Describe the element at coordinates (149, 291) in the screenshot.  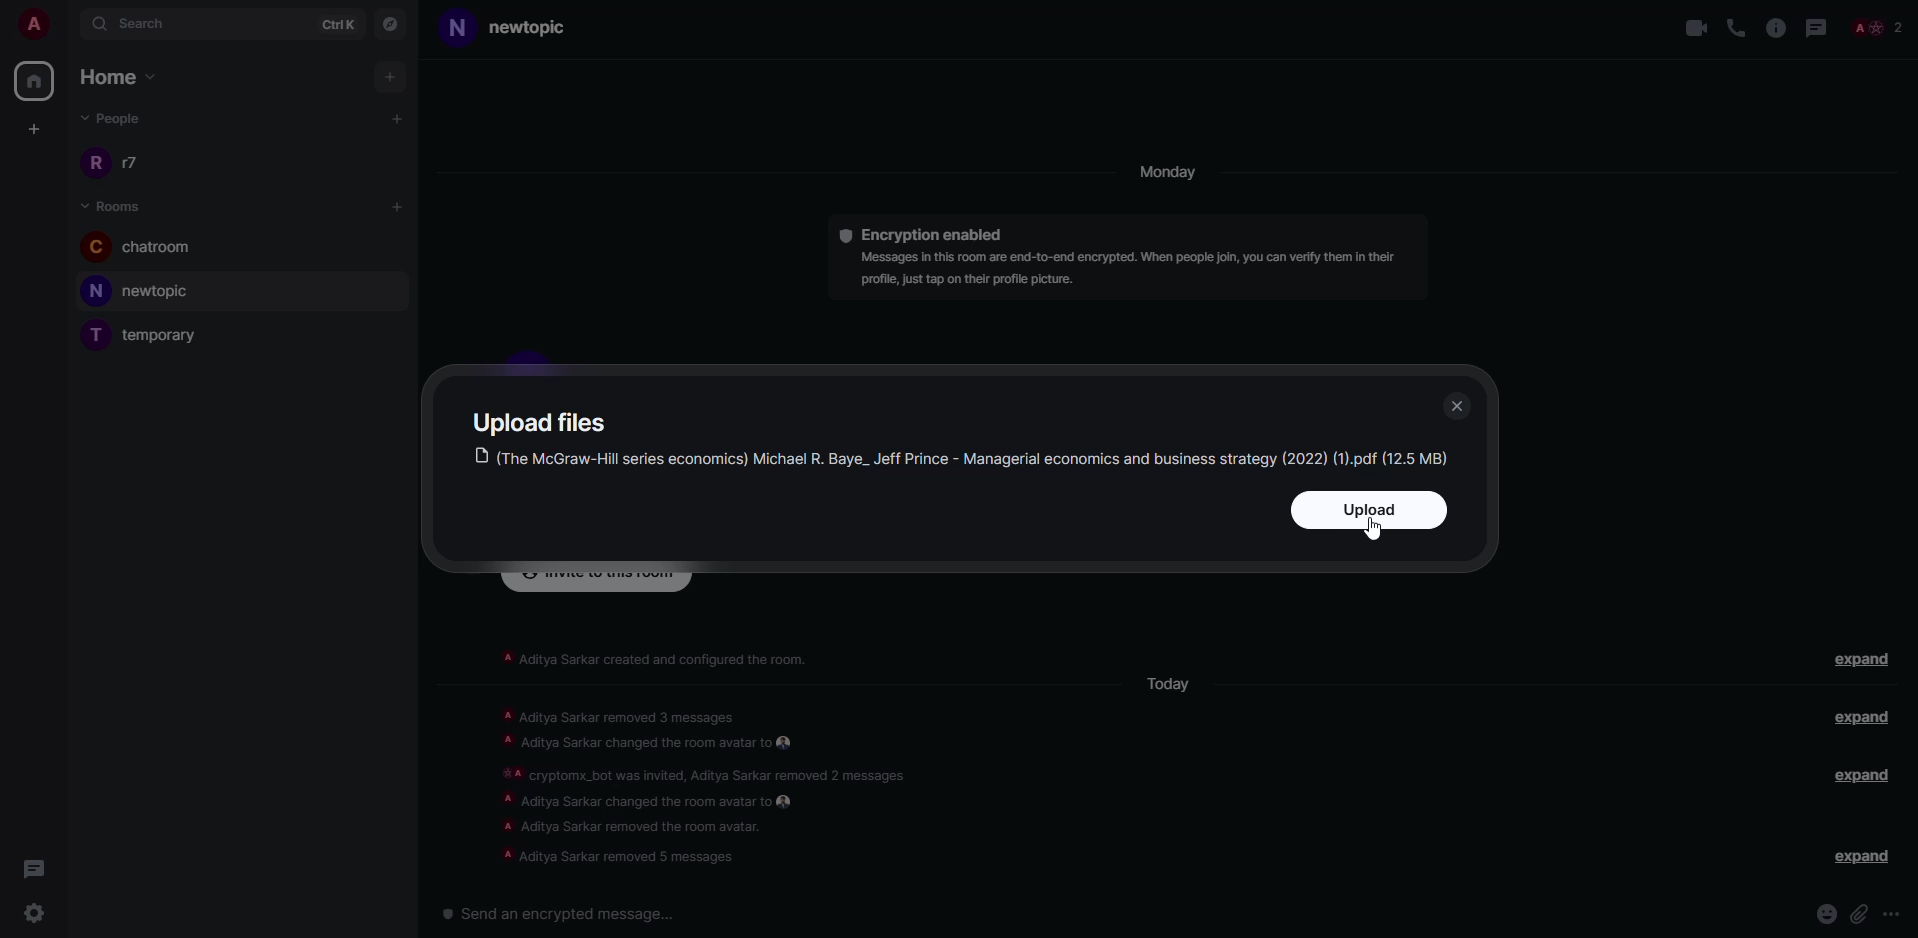
I see `room` at that location.